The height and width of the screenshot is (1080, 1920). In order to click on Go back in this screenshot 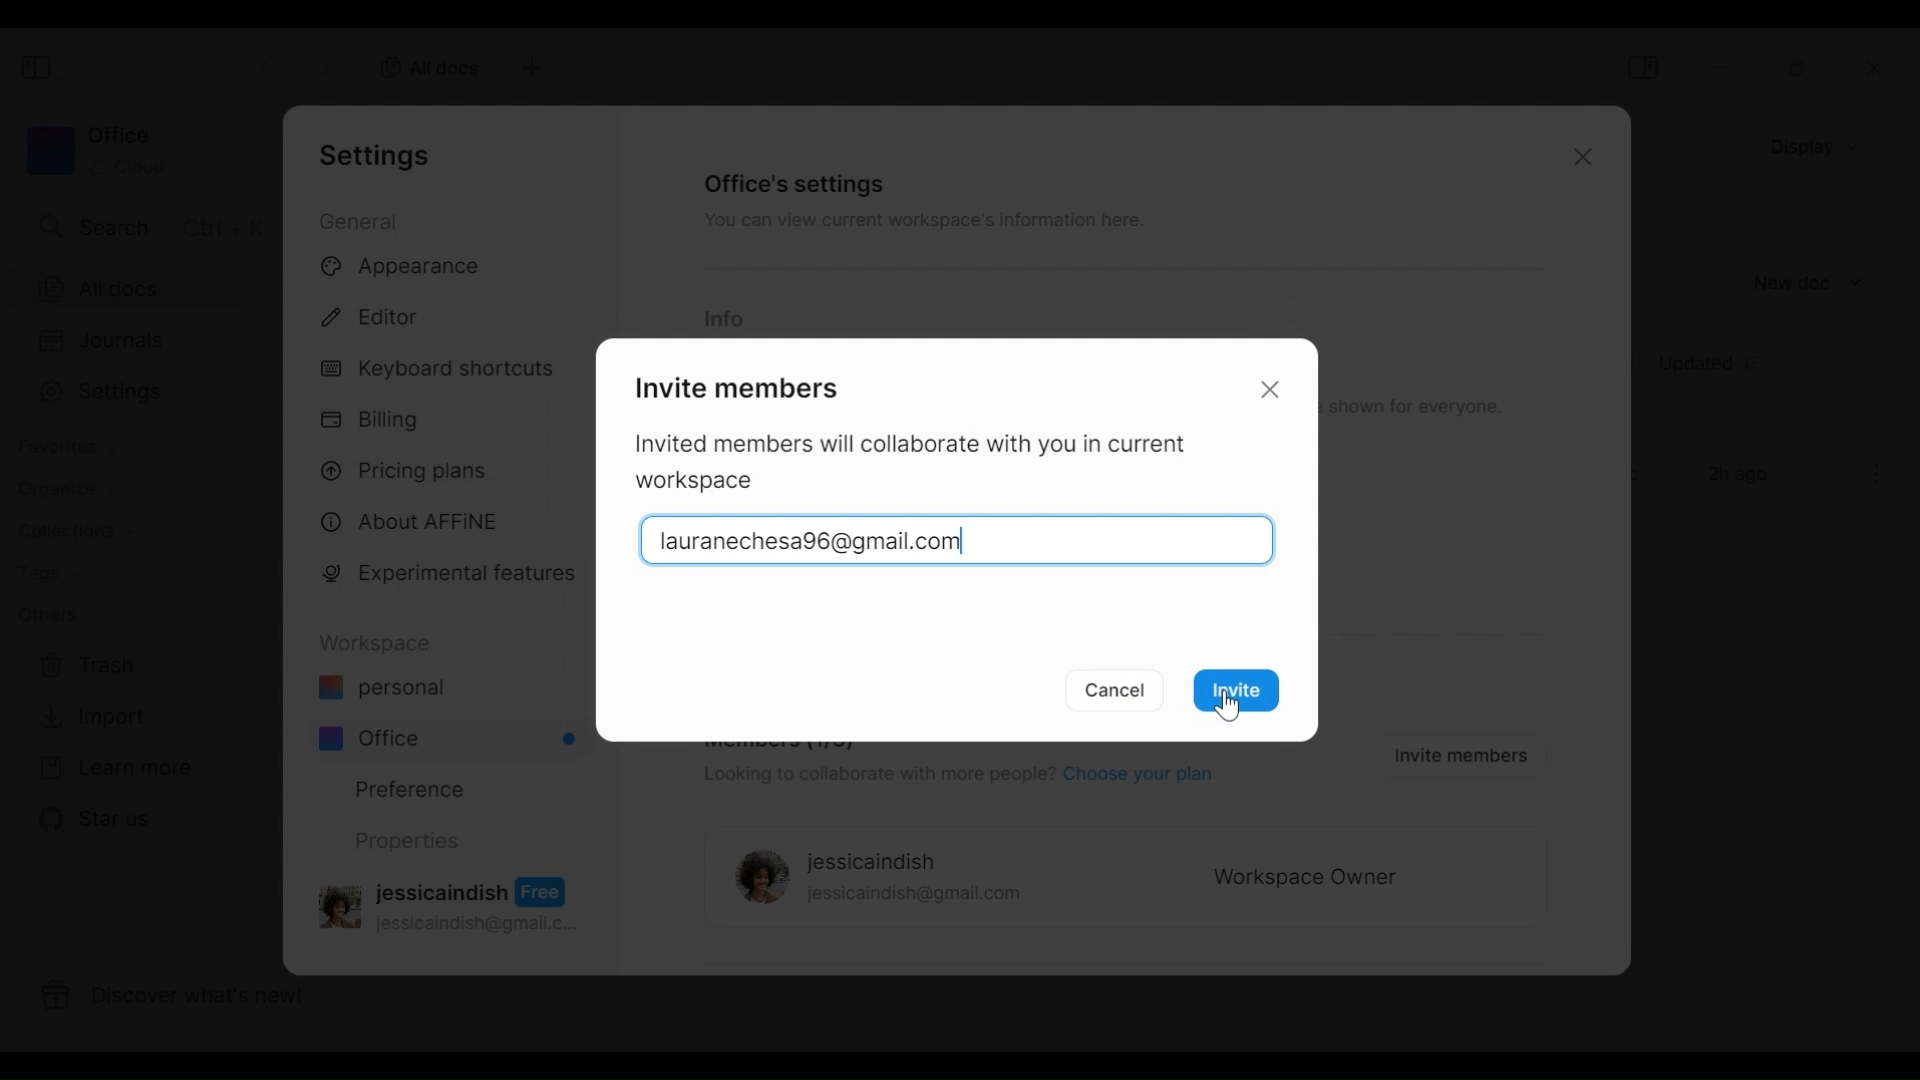, I will do `click(268, 65)`.